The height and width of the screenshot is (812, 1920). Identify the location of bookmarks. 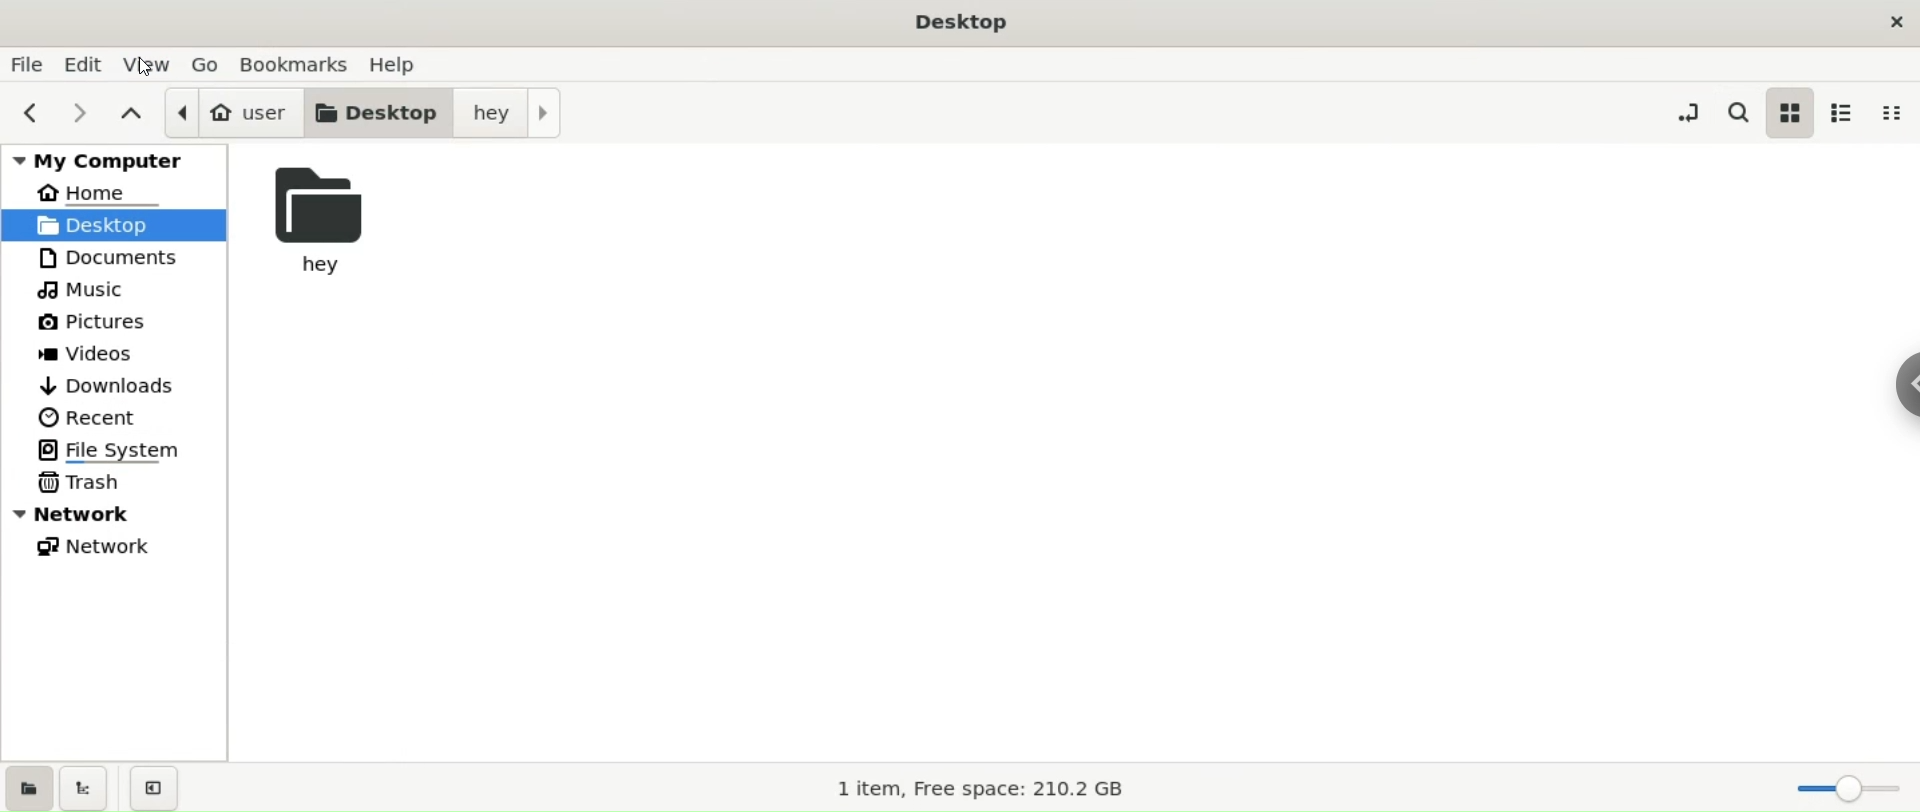
(292, 64).